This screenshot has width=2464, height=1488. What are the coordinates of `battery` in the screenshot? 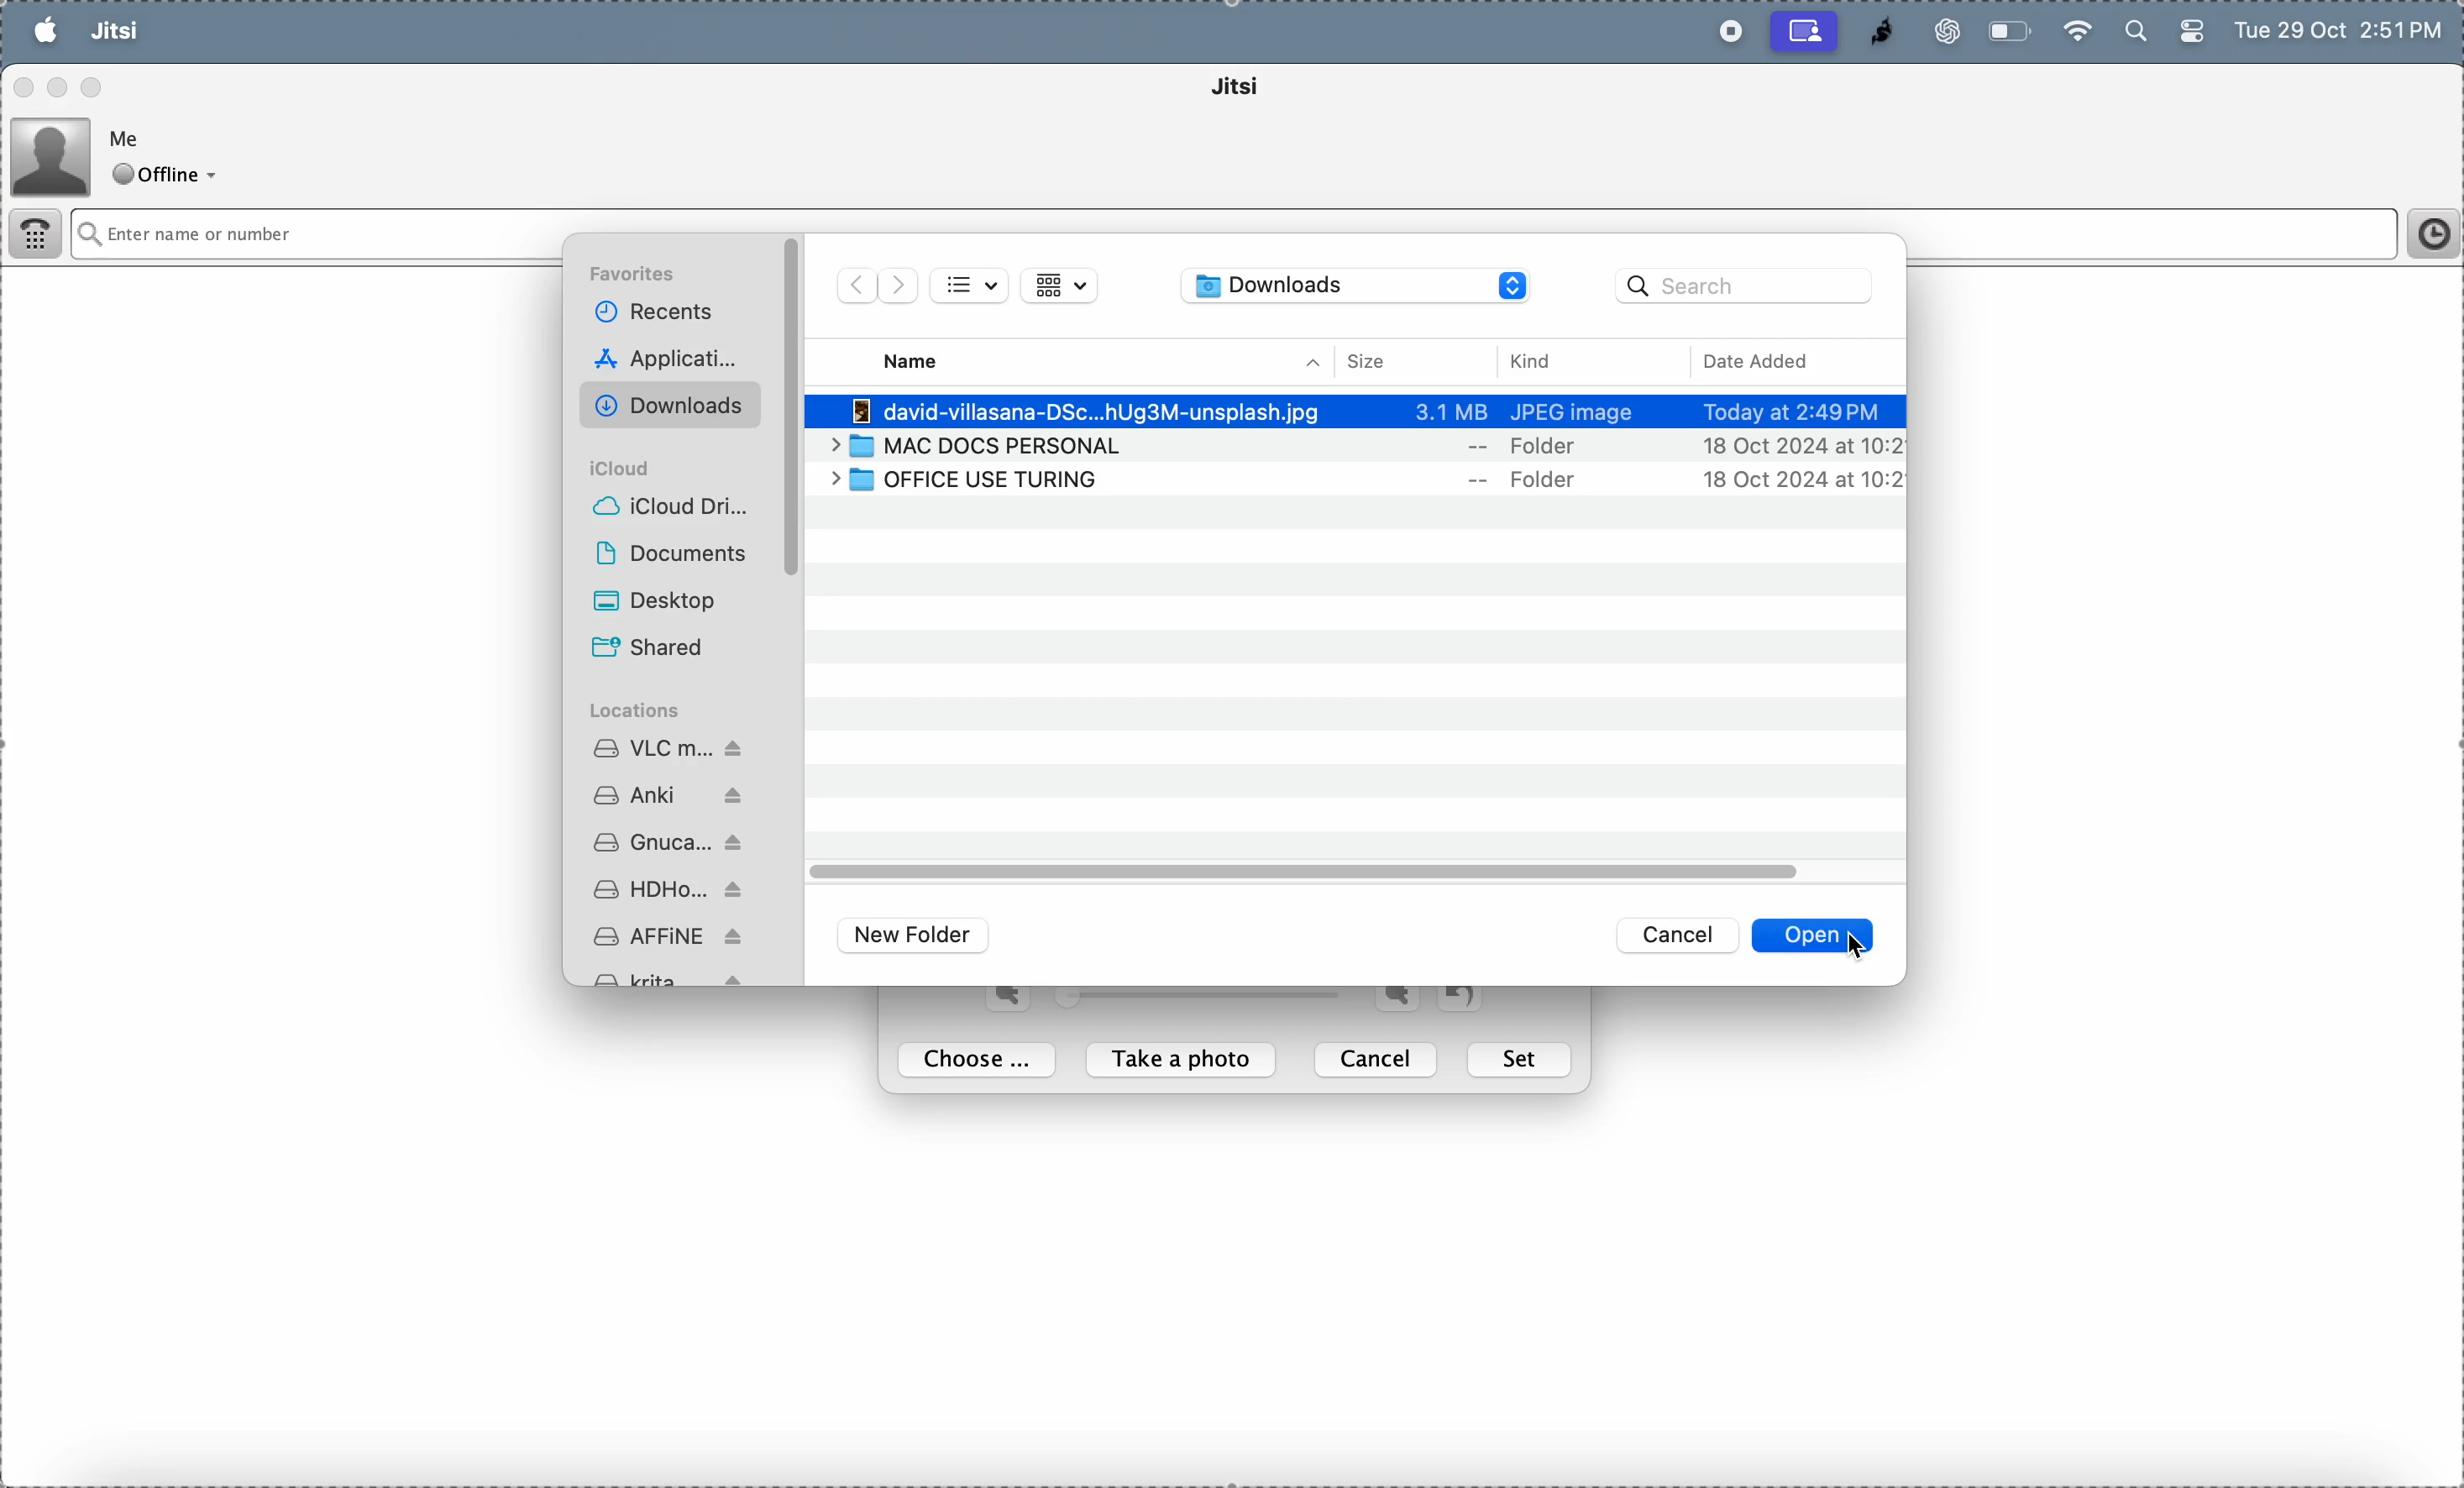 It's located at (2190, 36).